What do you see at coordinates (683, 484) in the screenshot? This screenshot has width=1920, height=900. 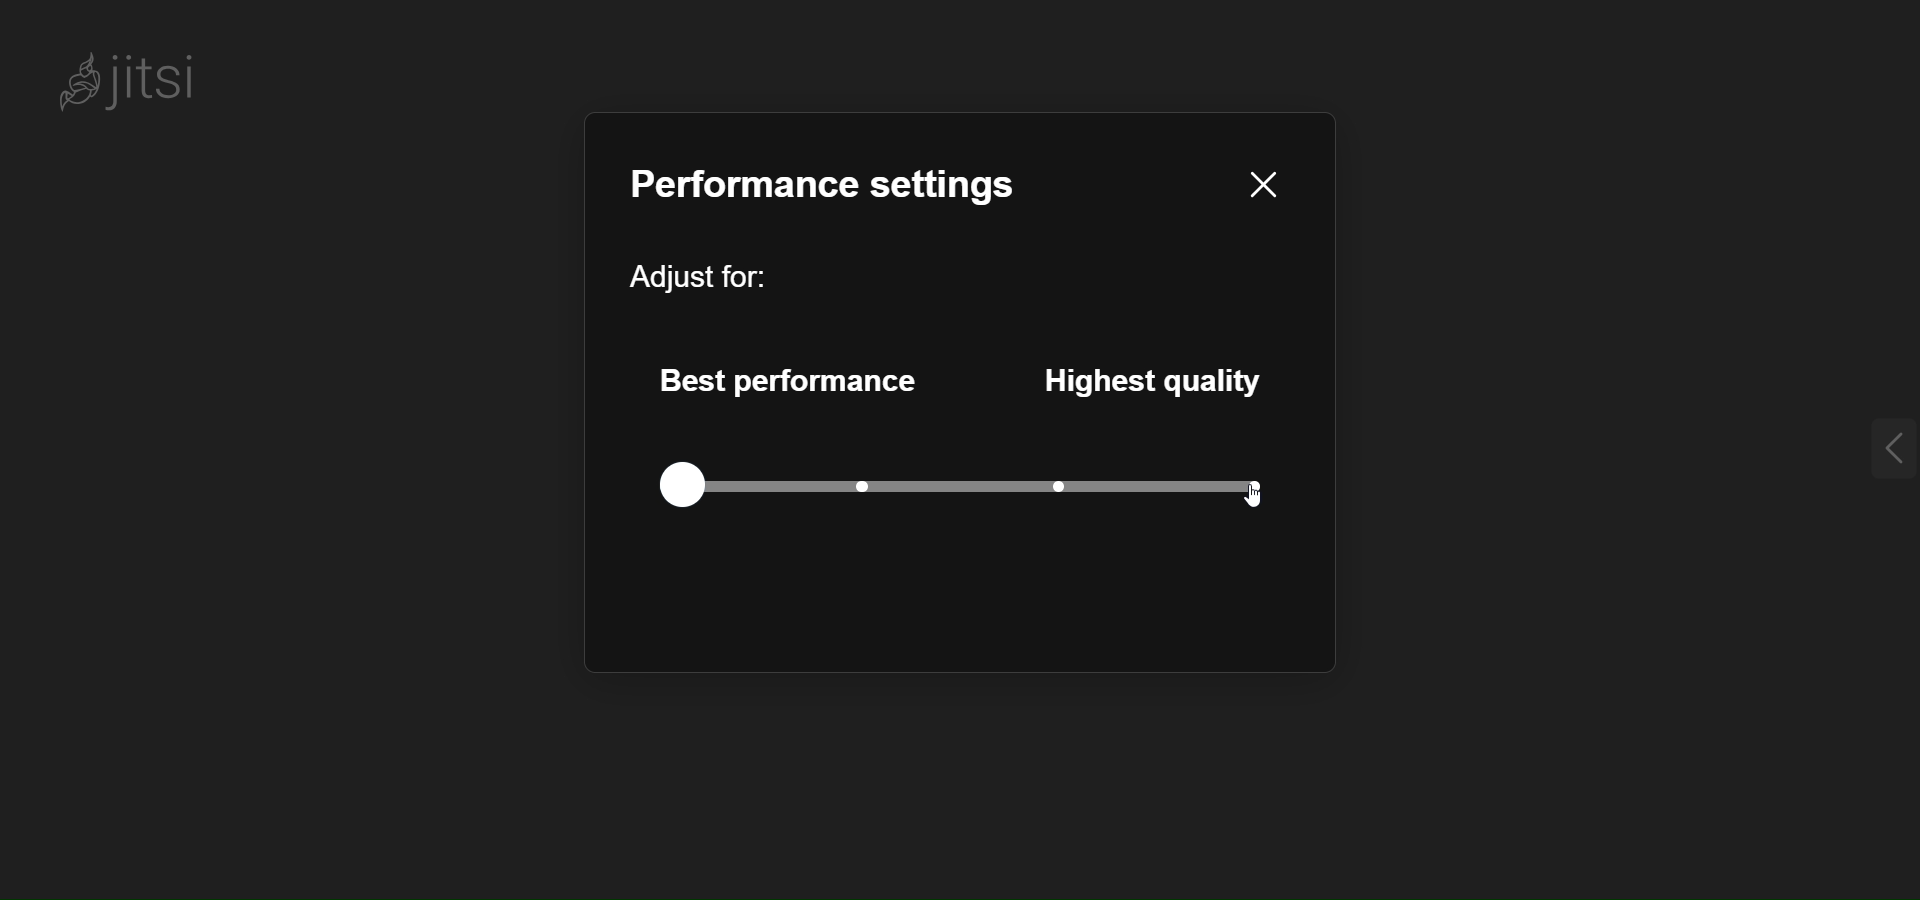 I see `current level` at bounding box center [683, 484].